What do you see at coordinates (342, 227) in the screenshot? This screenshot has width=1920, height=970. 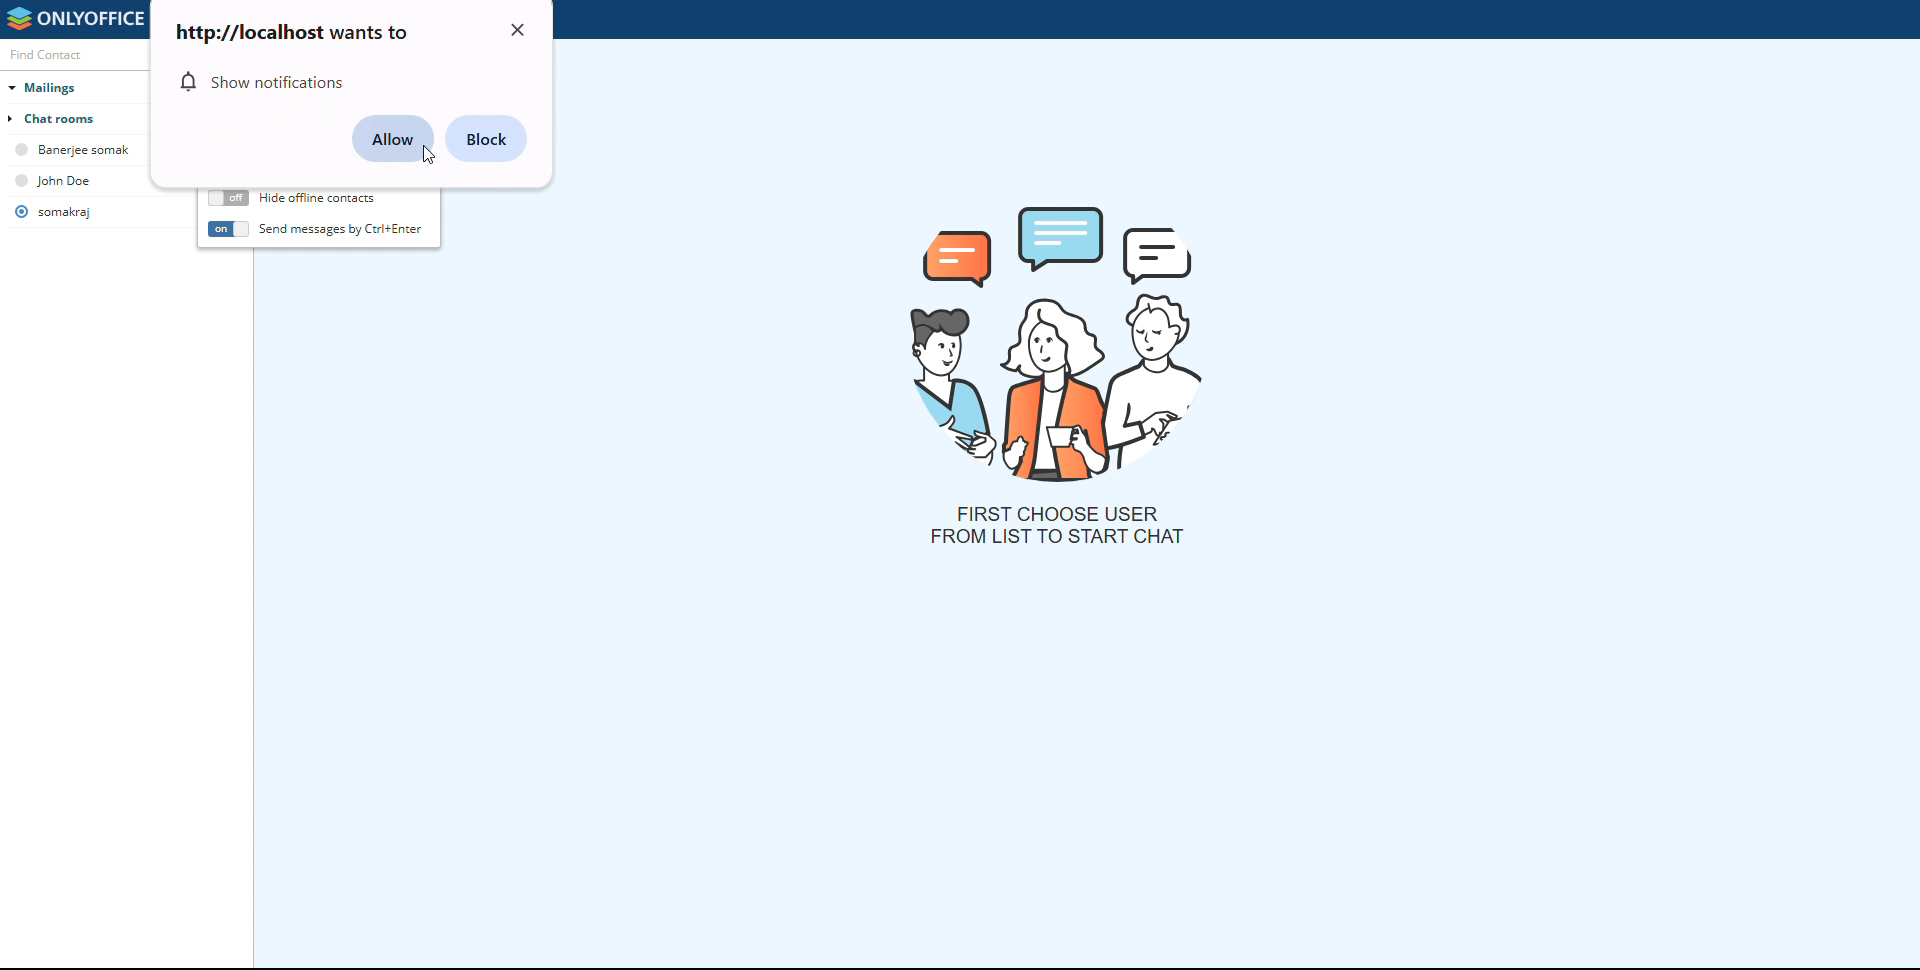 I see `send messages by Ctrl+Enter` at bounding box center [342, 227].